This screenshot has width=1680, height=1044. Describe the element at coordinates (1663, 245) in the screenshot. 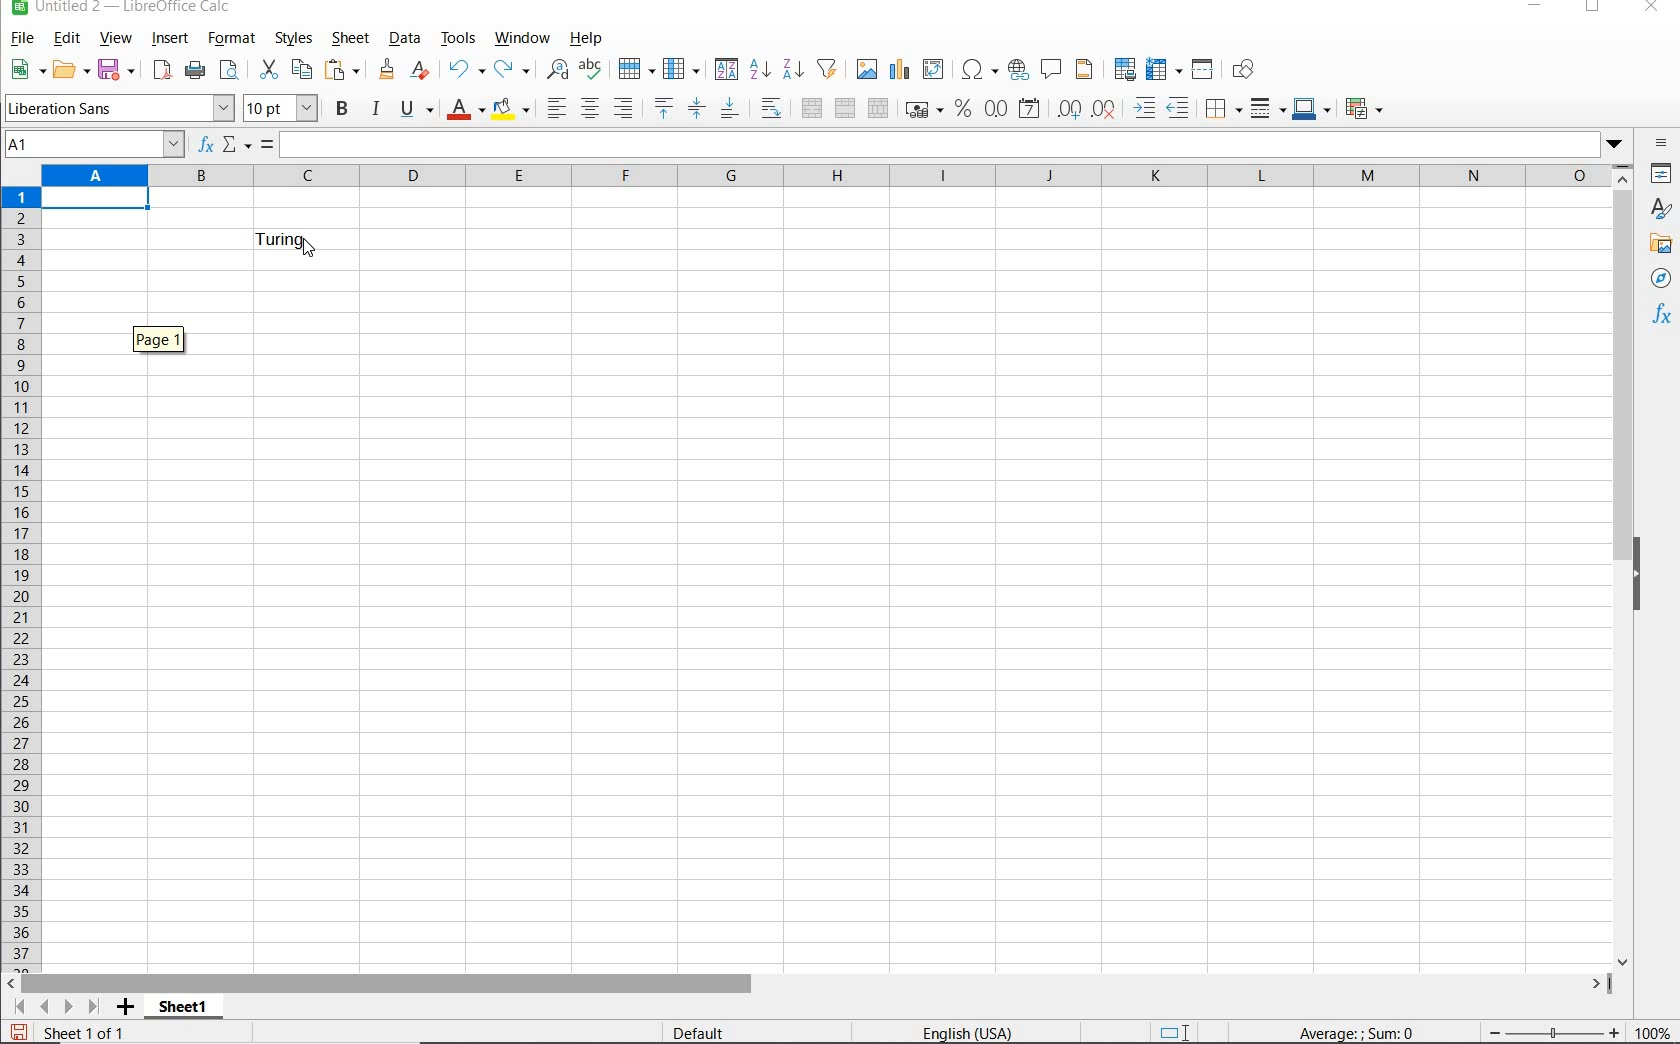

I see `GALLERY` at that location.